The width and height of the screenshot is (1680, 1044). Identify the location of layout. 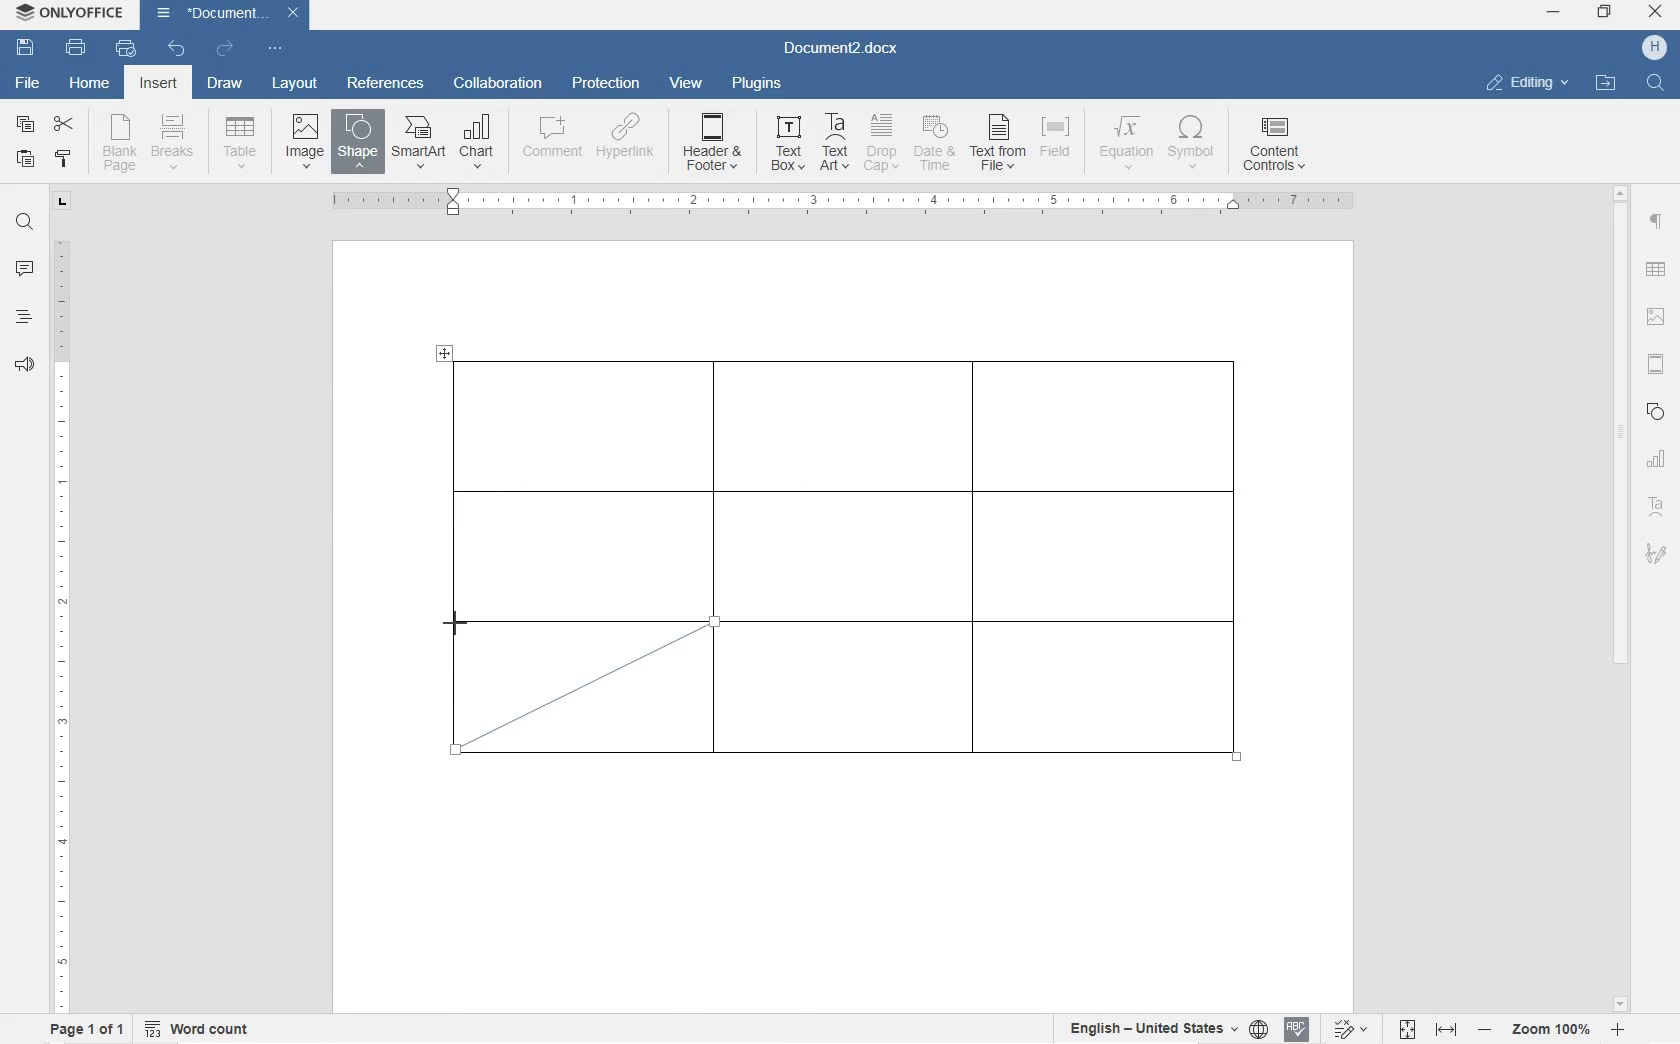
(296, 84).